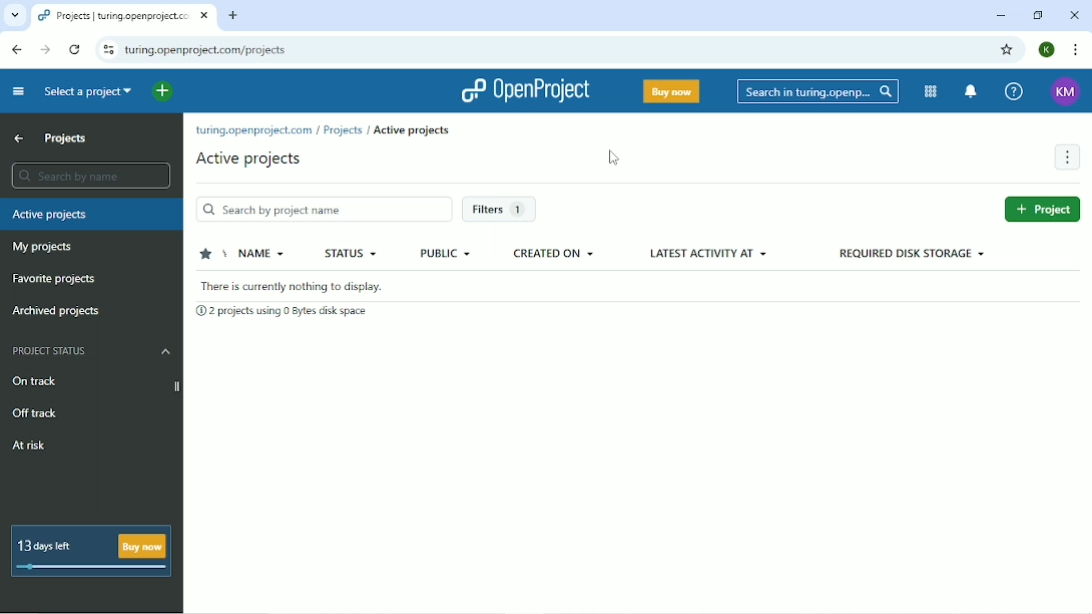  What do you see at coordinates (363, 254) in the screenshot?
I see `Status` at bounding box center [363, 254].